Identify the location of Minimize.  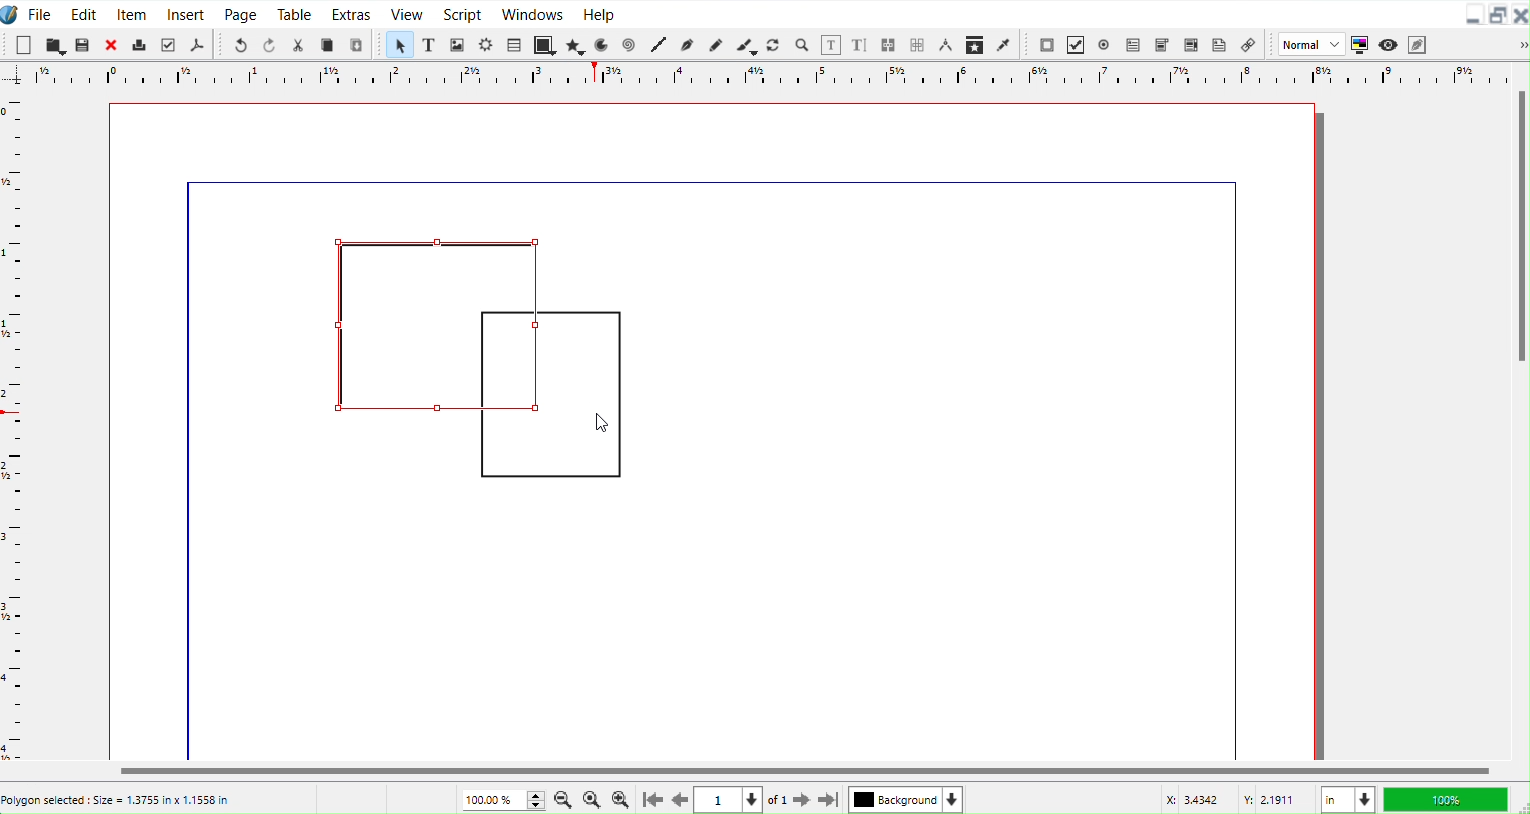
(1475, 13).